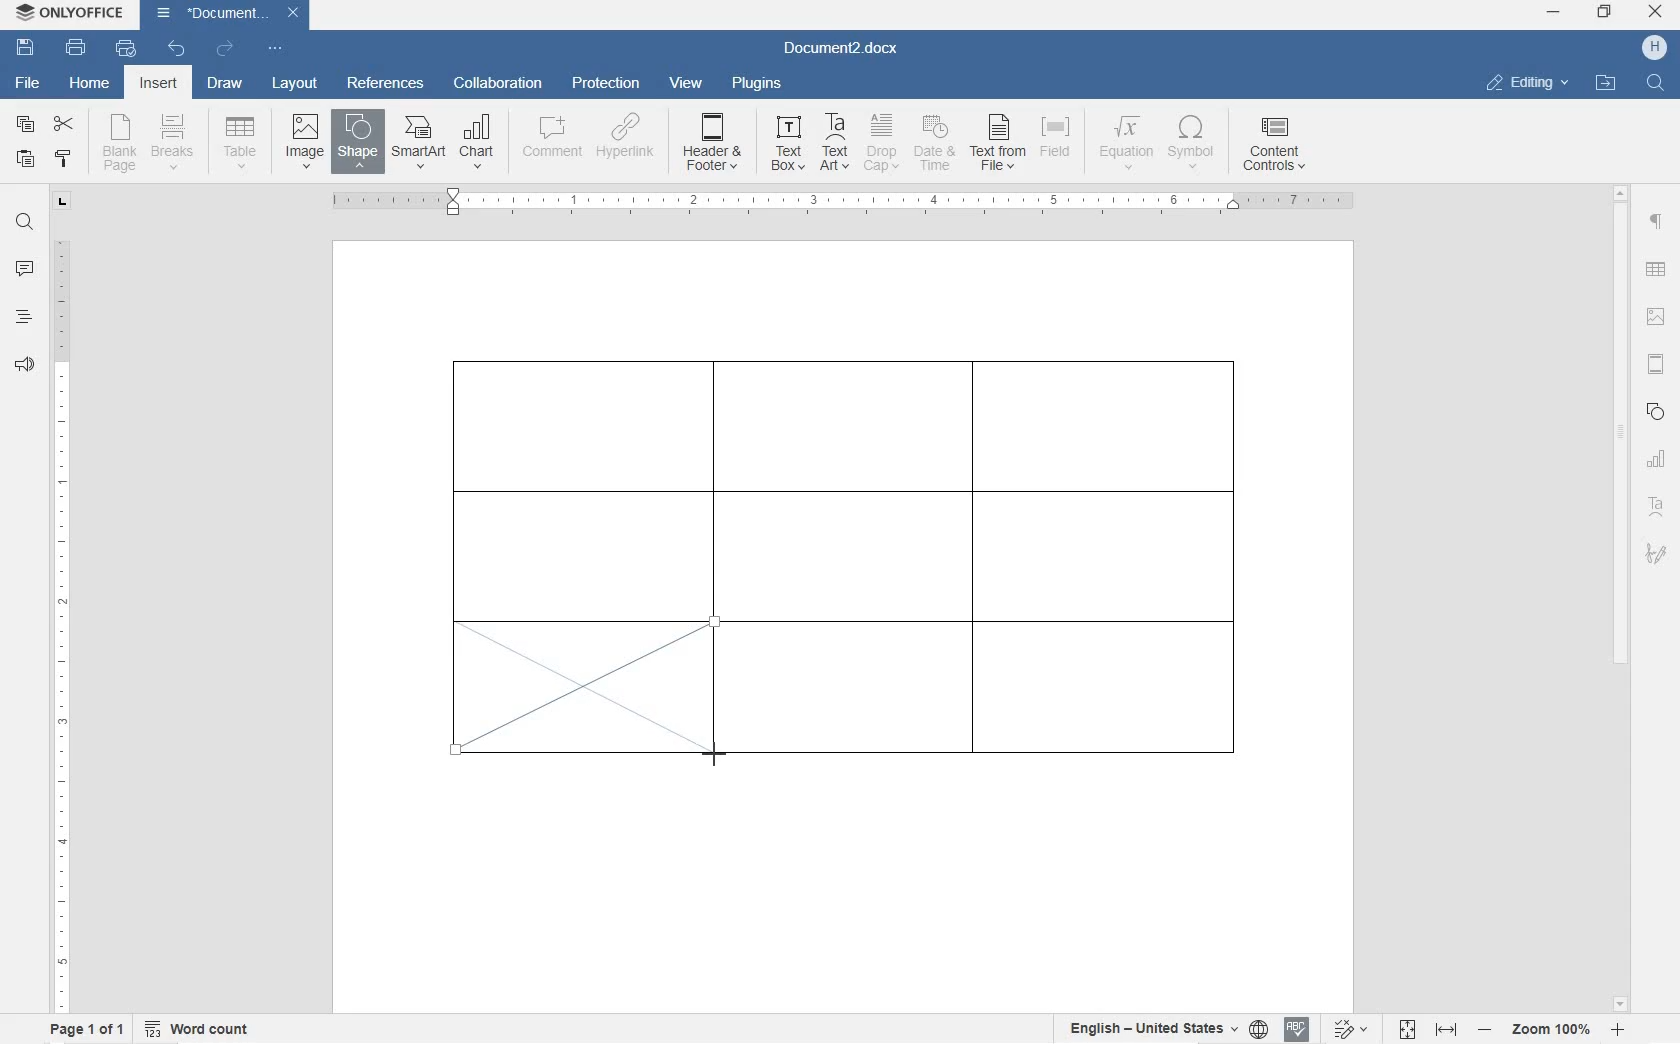  I want to click on zoom in or out, so click(1553, 1029).